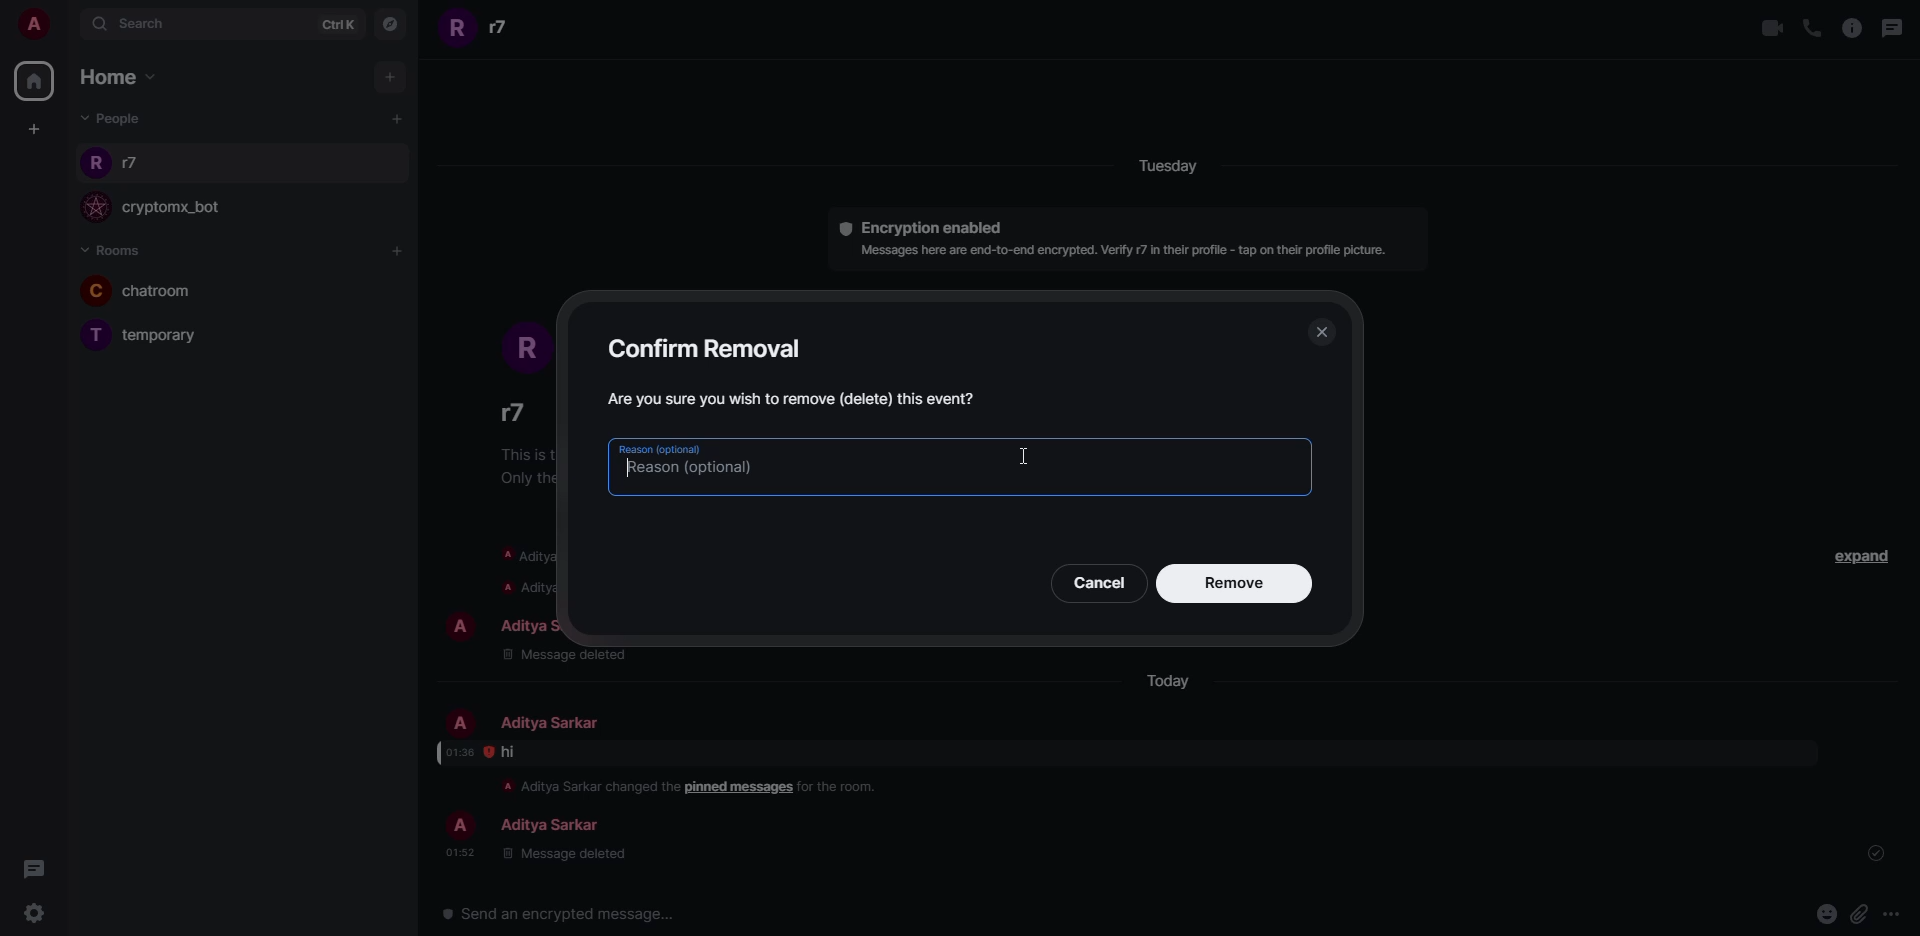 The image size is (1920, 936). Describe the element at coordinates (166, 291) in the screenshot. I see `room` at that location.